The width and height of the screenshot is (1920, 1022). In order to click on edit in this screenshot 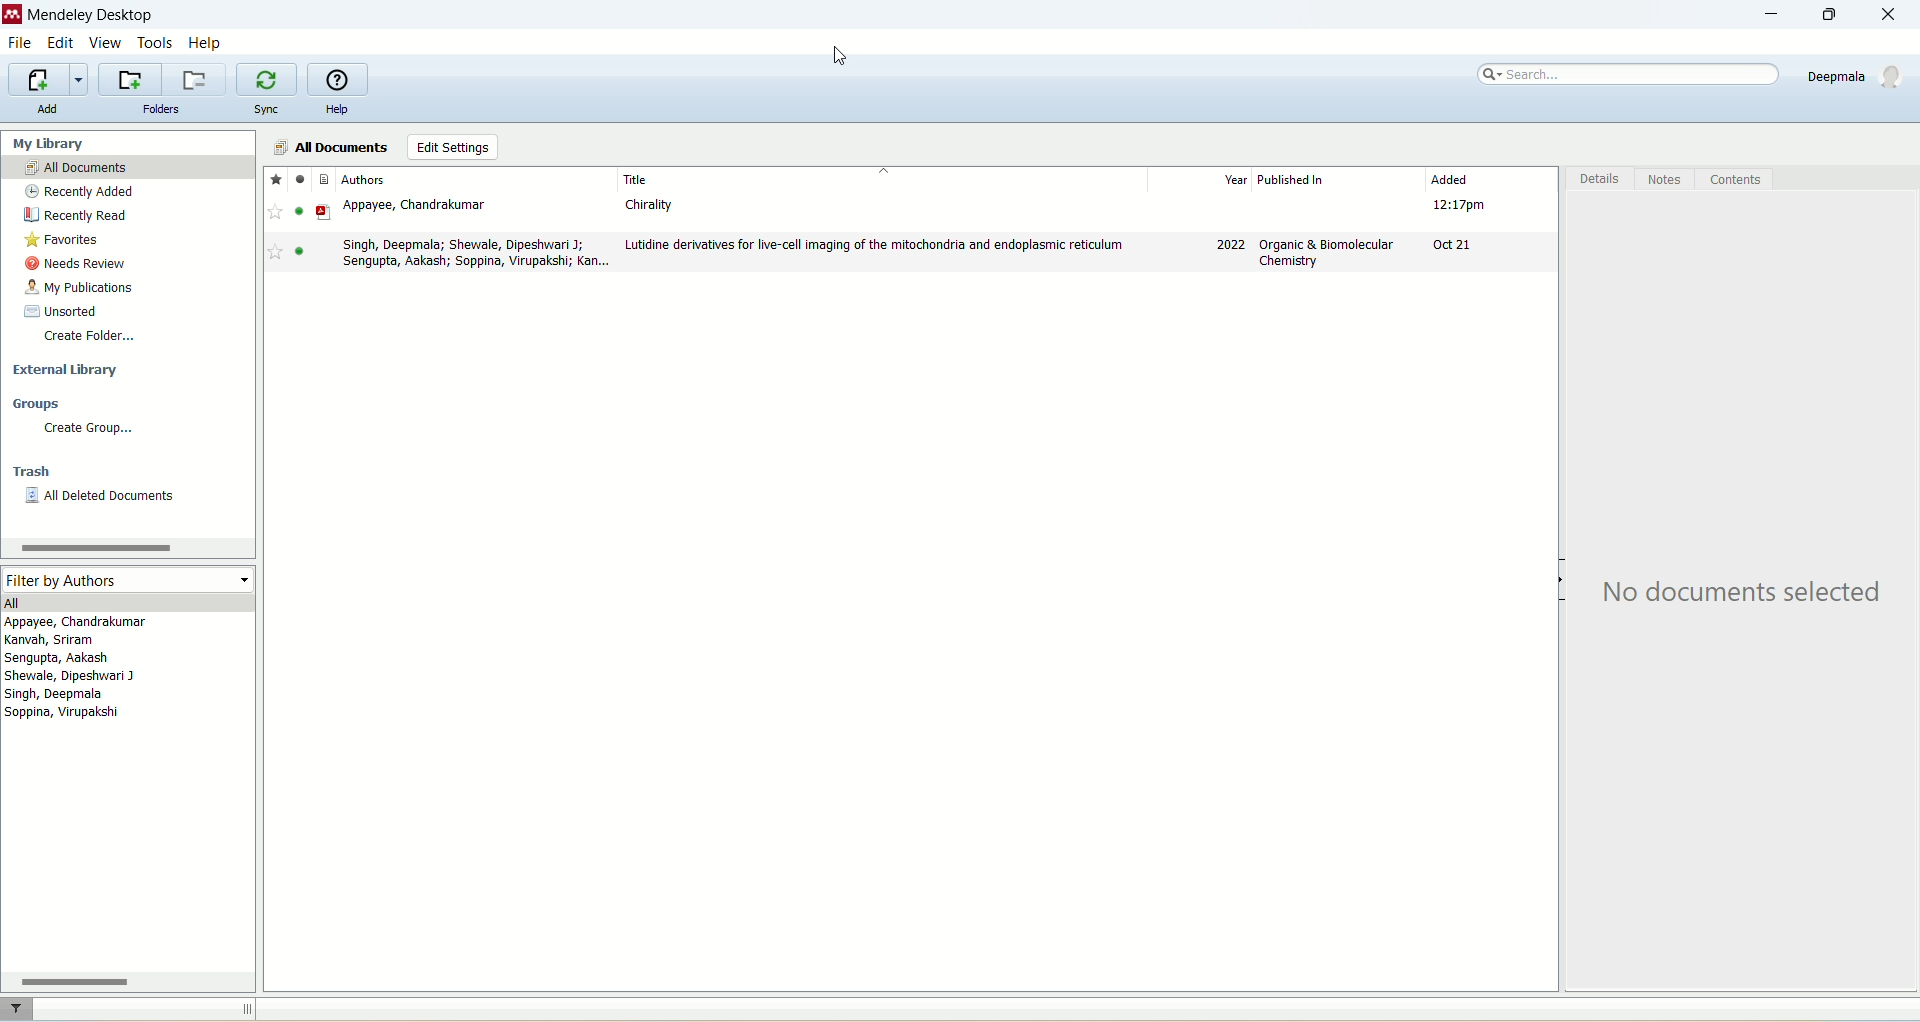, I will do `click(63, 41)`.